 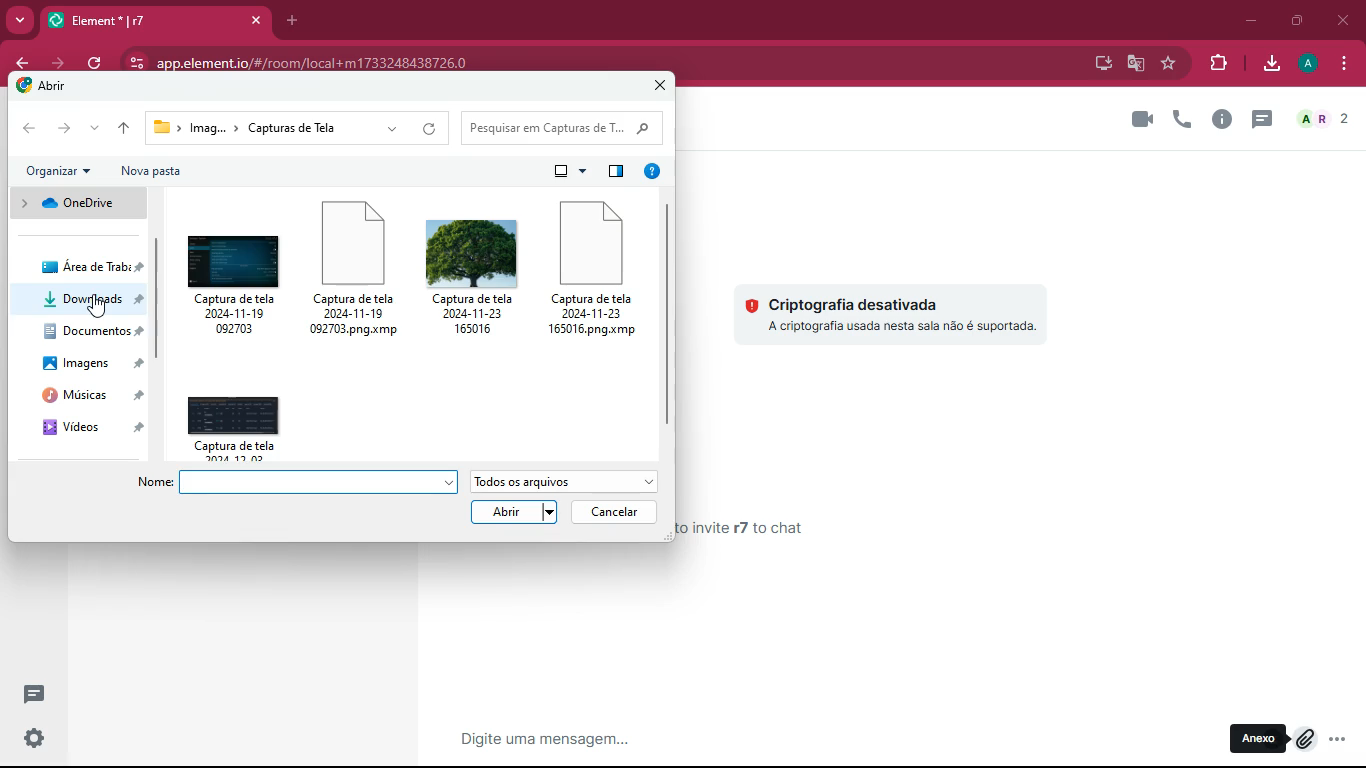 What do you see at coordinates (154, 18) in the screenshot?
I see `element* |r7` at bounding box center [154, 18].